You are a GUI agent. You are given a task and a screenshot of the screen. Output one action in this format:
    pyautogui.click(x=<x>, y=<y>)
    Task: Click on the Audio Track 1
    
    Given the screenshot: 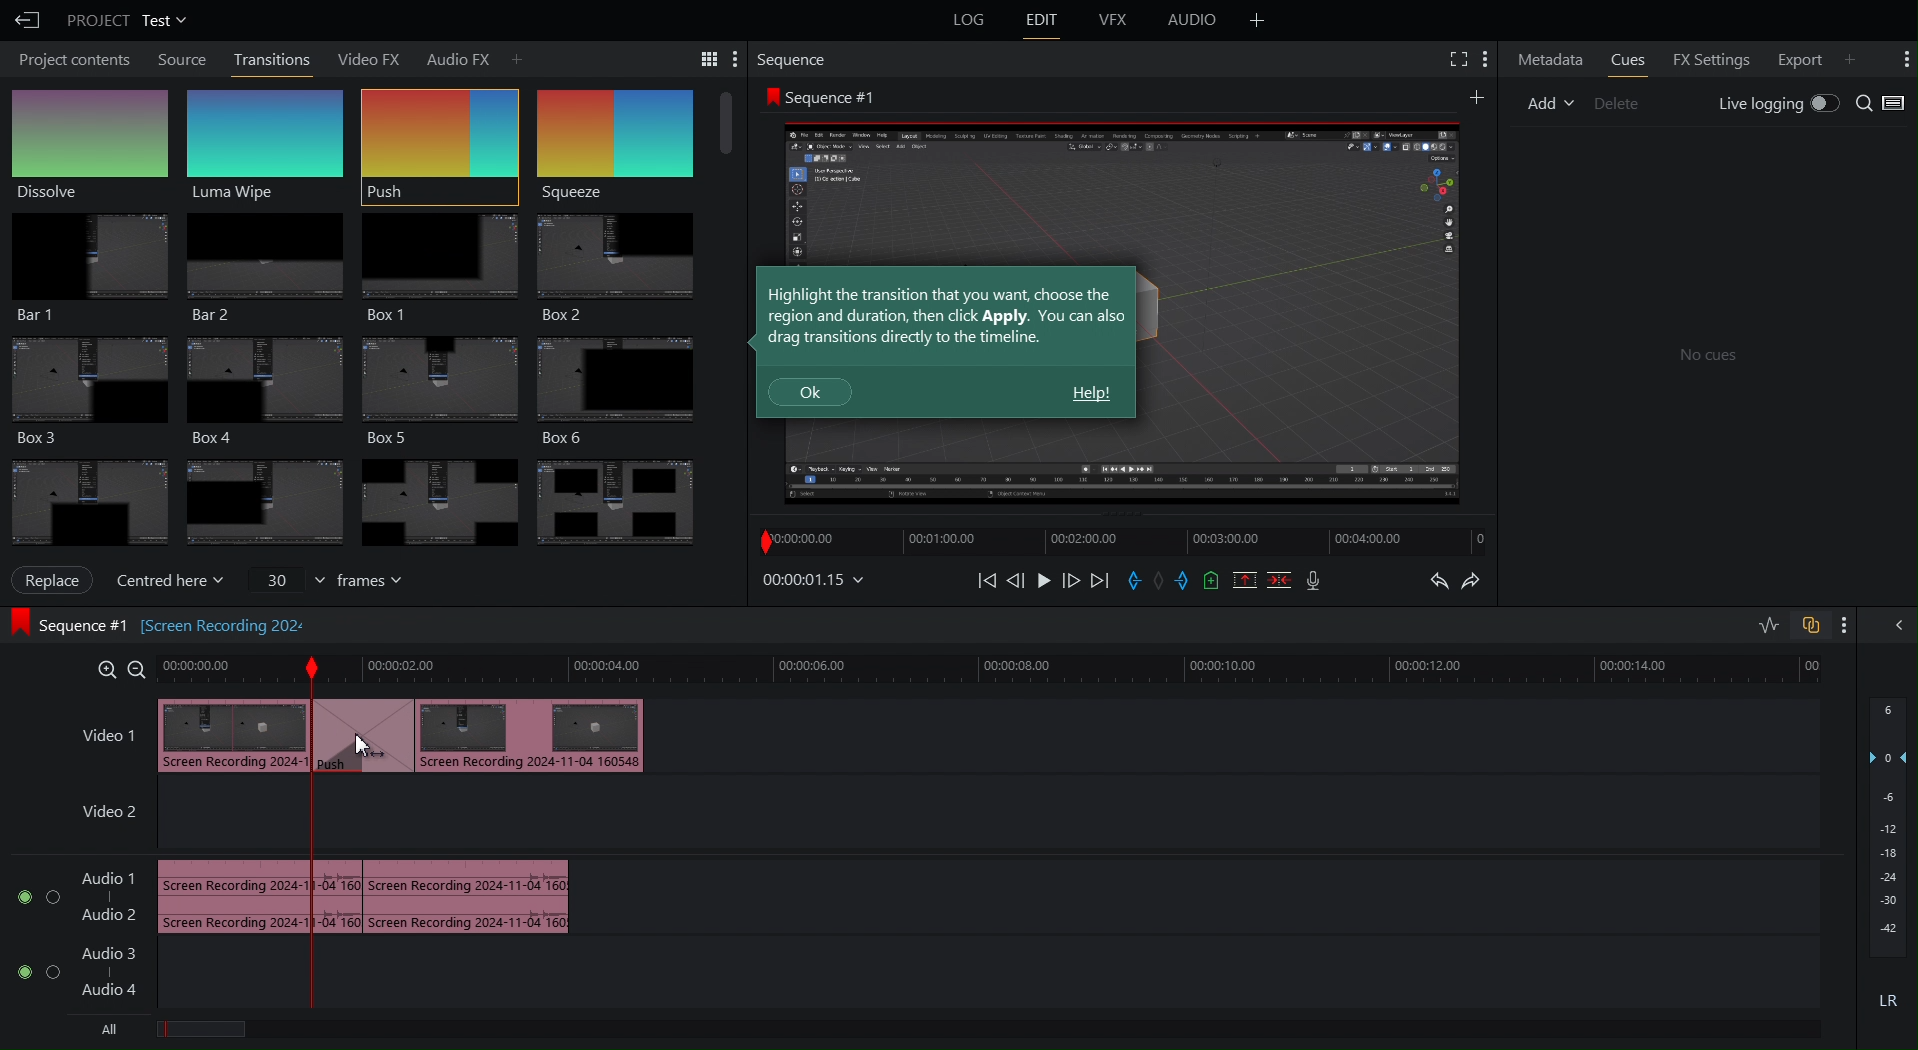 What is the action you would take?
    pyautogui.click(x=109, y=874)
    